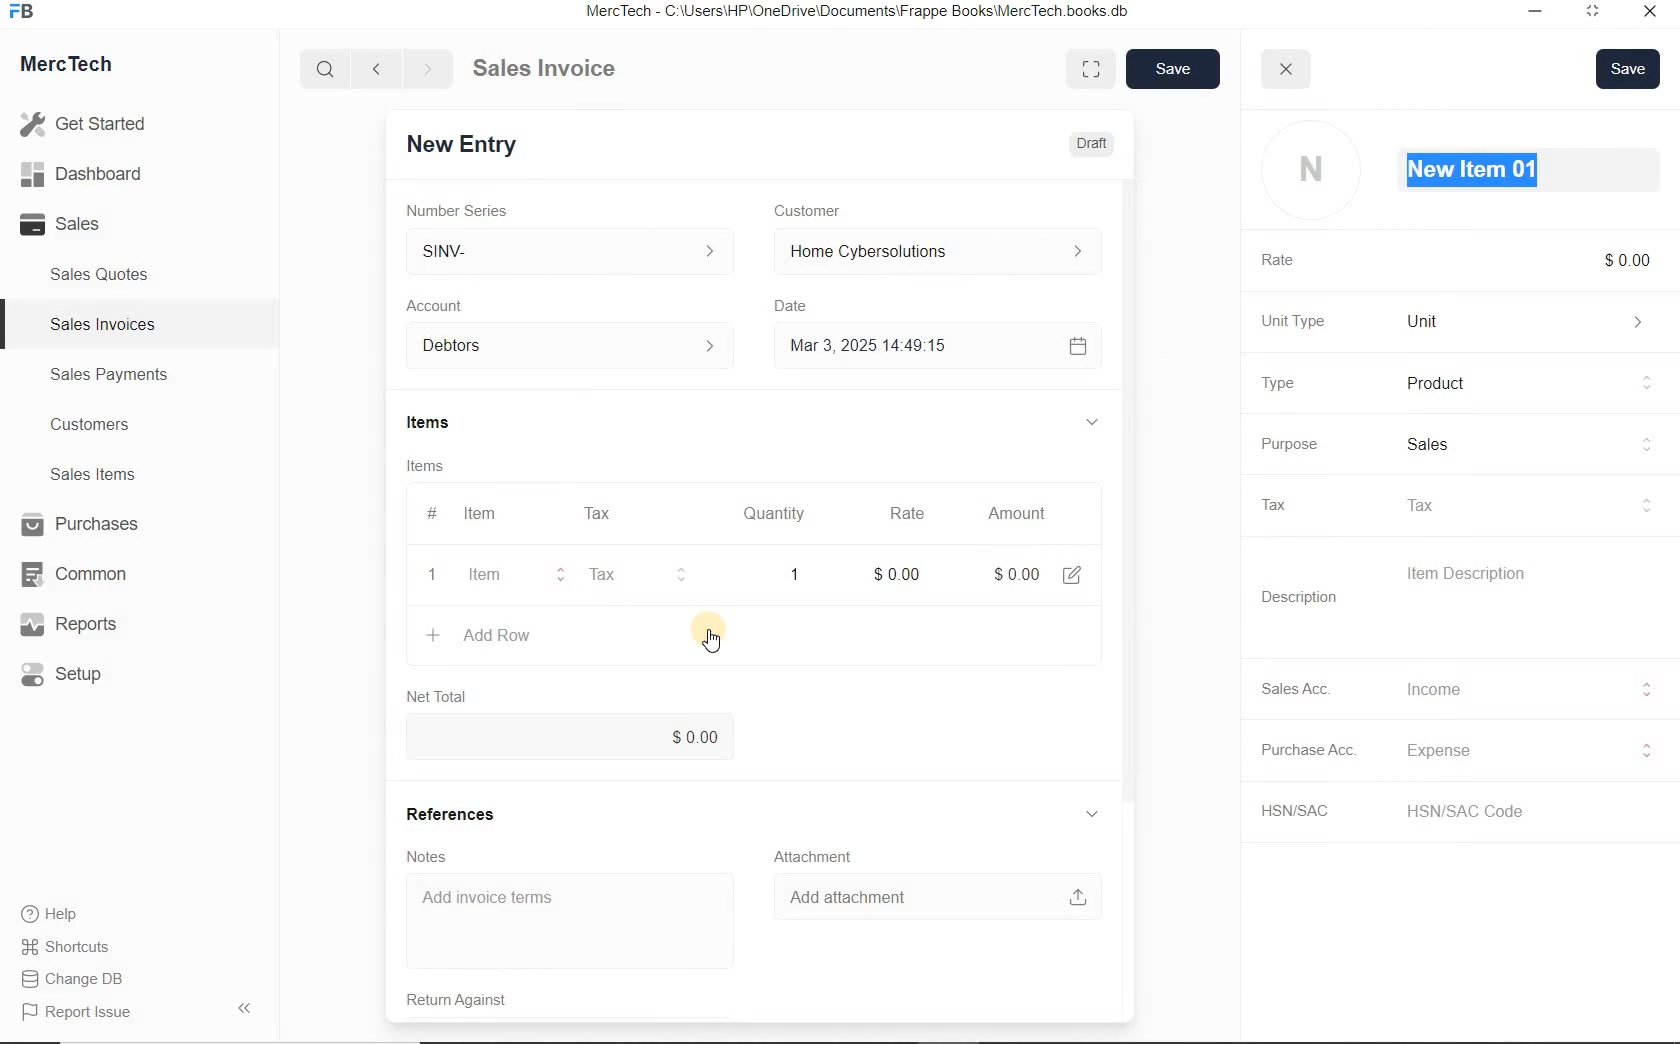 The height and width of the screenshot is (1044, 1680). What do you see at coordinates (1306, 811) in the screenshot?
I see `HSN/SAC` at bounding box center [1306, 811].